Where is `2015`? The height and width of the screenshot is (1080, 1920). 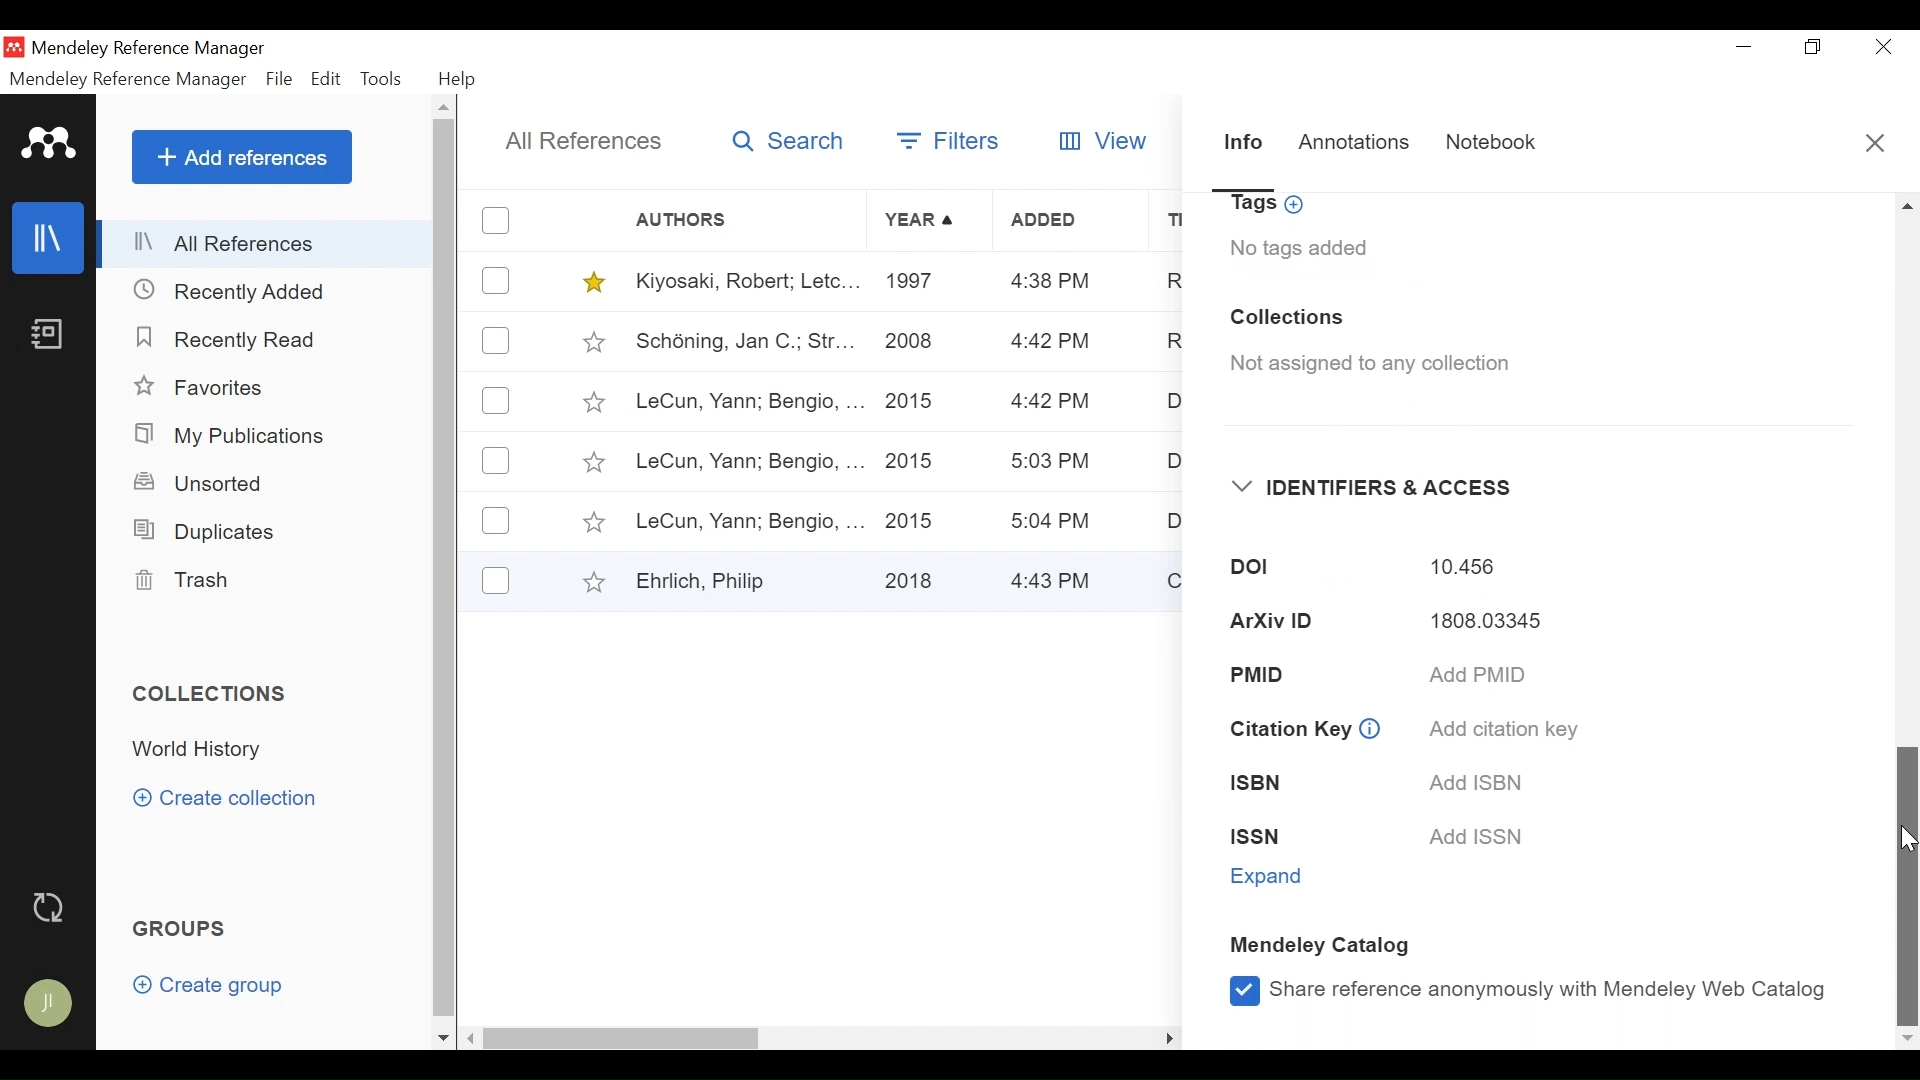 2015 is located at coordinates (914, 400).